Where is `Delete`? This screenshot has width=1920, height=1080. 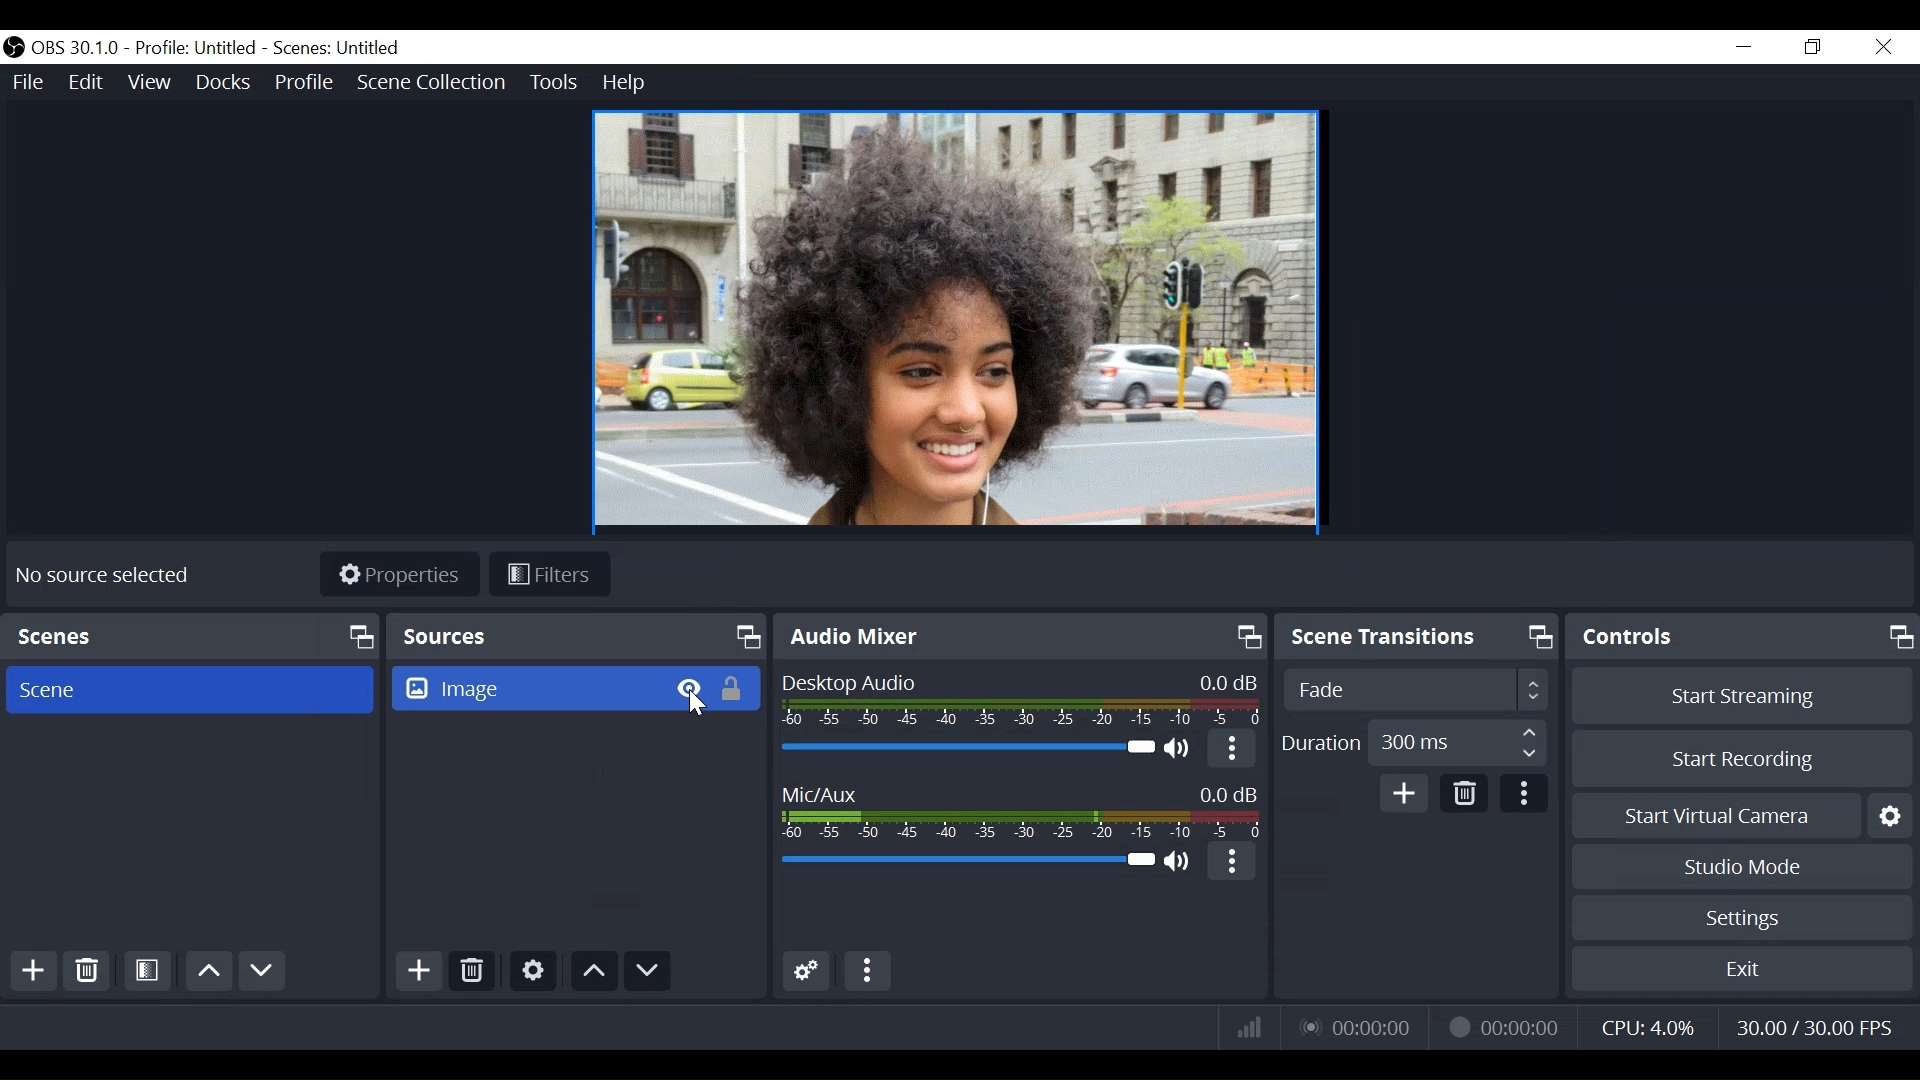
Delete is located at coordinates (472, 972).